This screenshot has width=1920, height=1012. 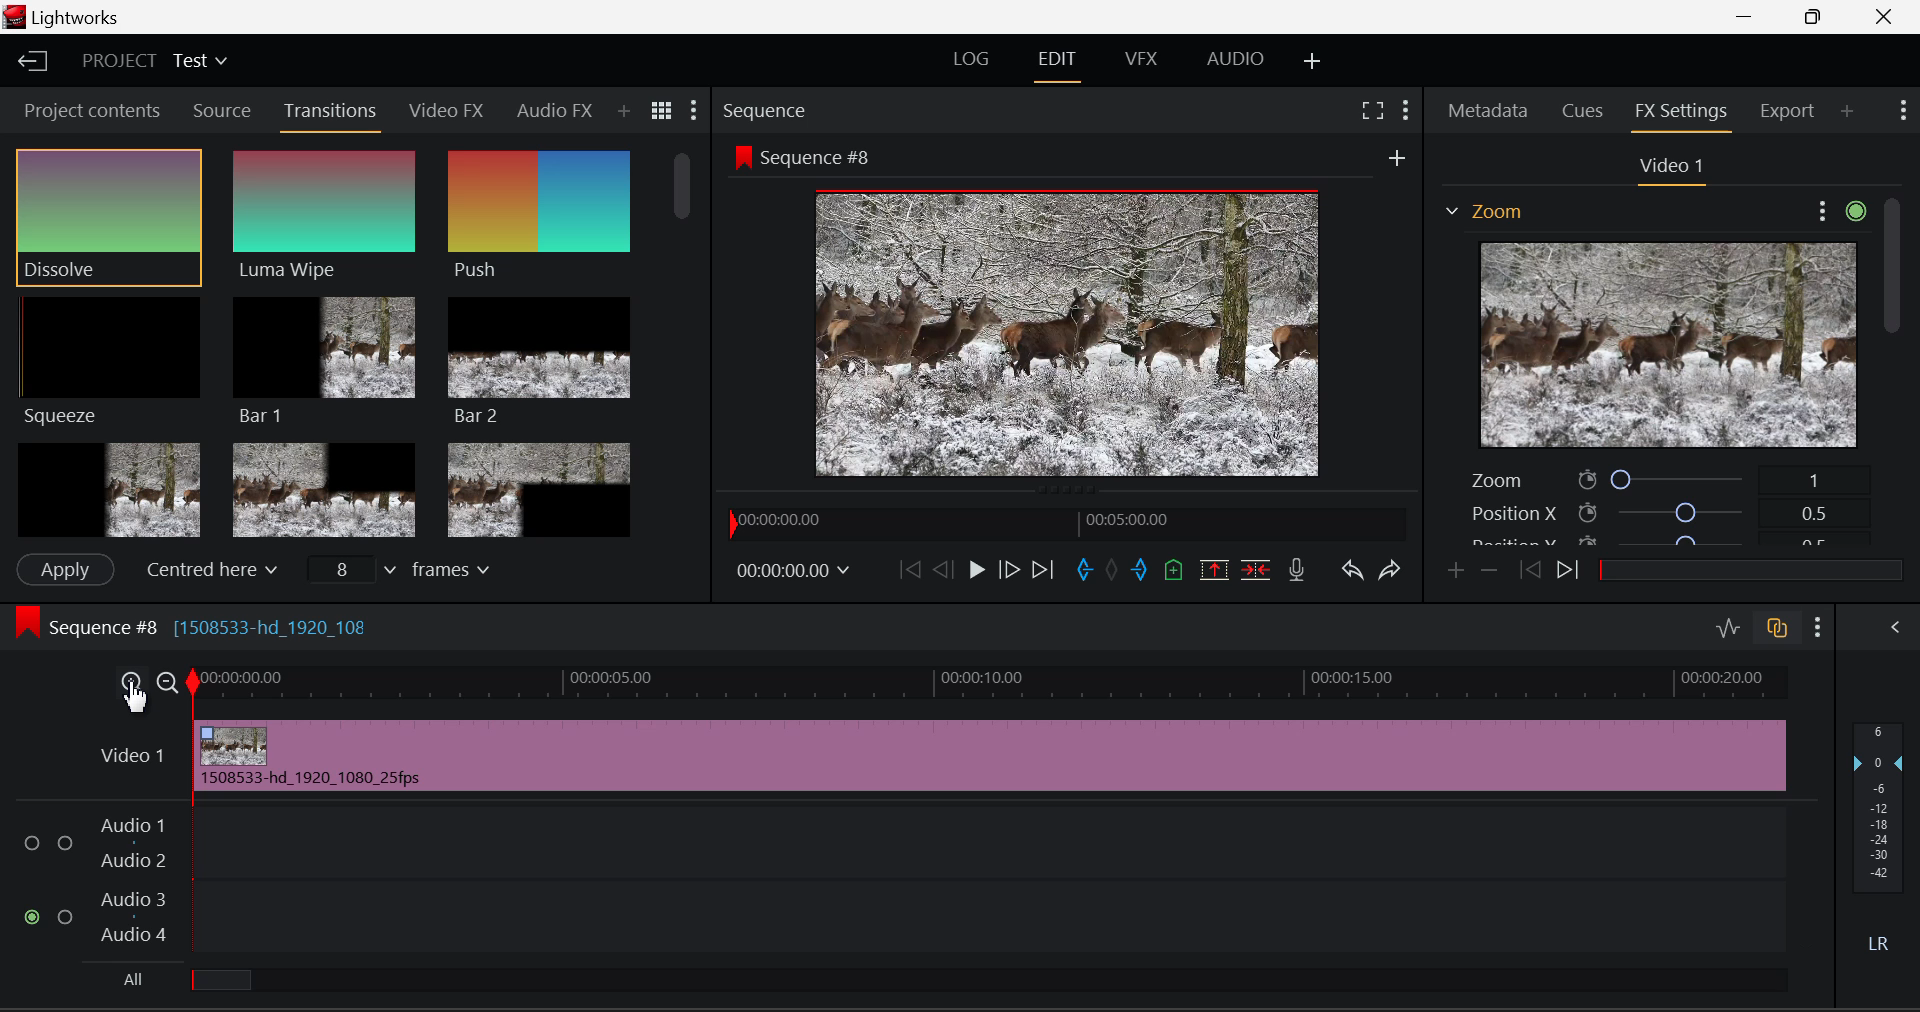 What do you see at coordinates (1530, 569) in the screenshot?
I see `Previous keyframe` at bounding box center [1530, 569].